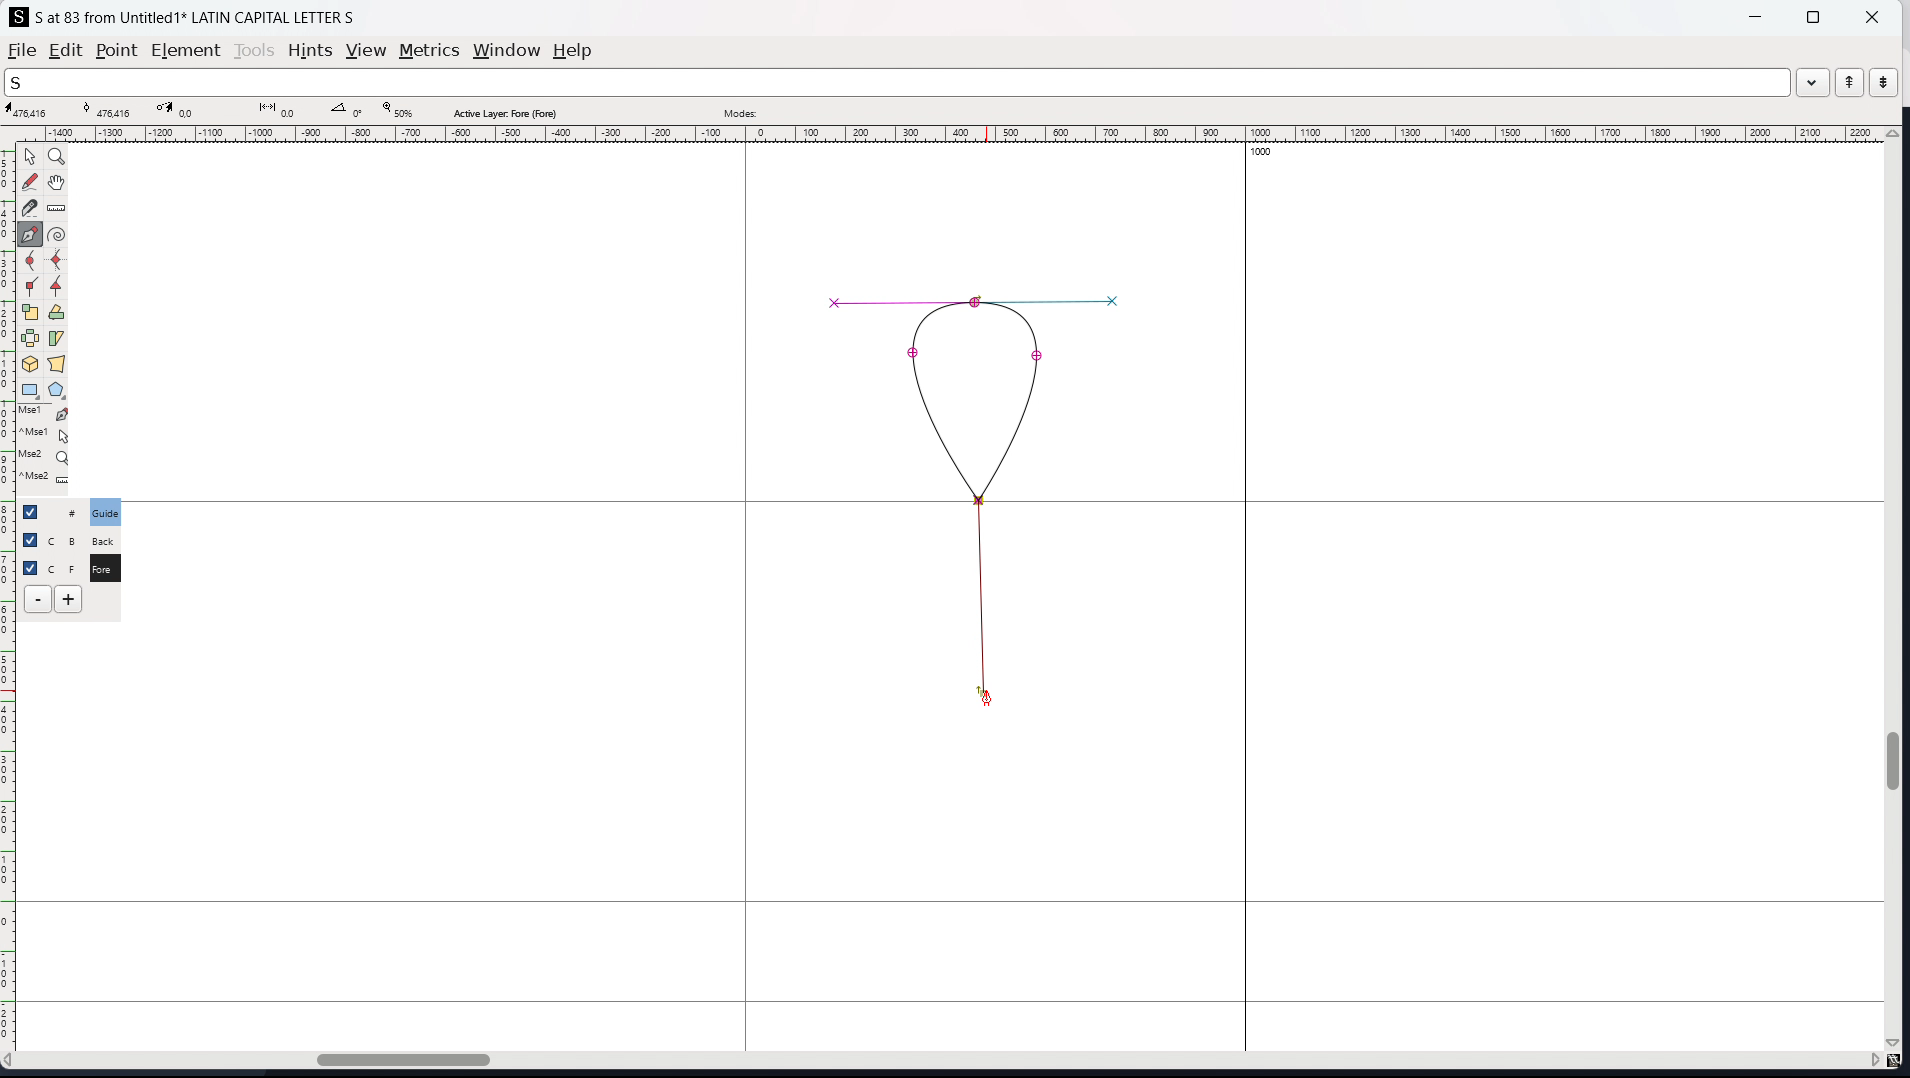  Describe the element at coordinates (897, 82) in the screenshot. I see `search  the wordlist` at that location.